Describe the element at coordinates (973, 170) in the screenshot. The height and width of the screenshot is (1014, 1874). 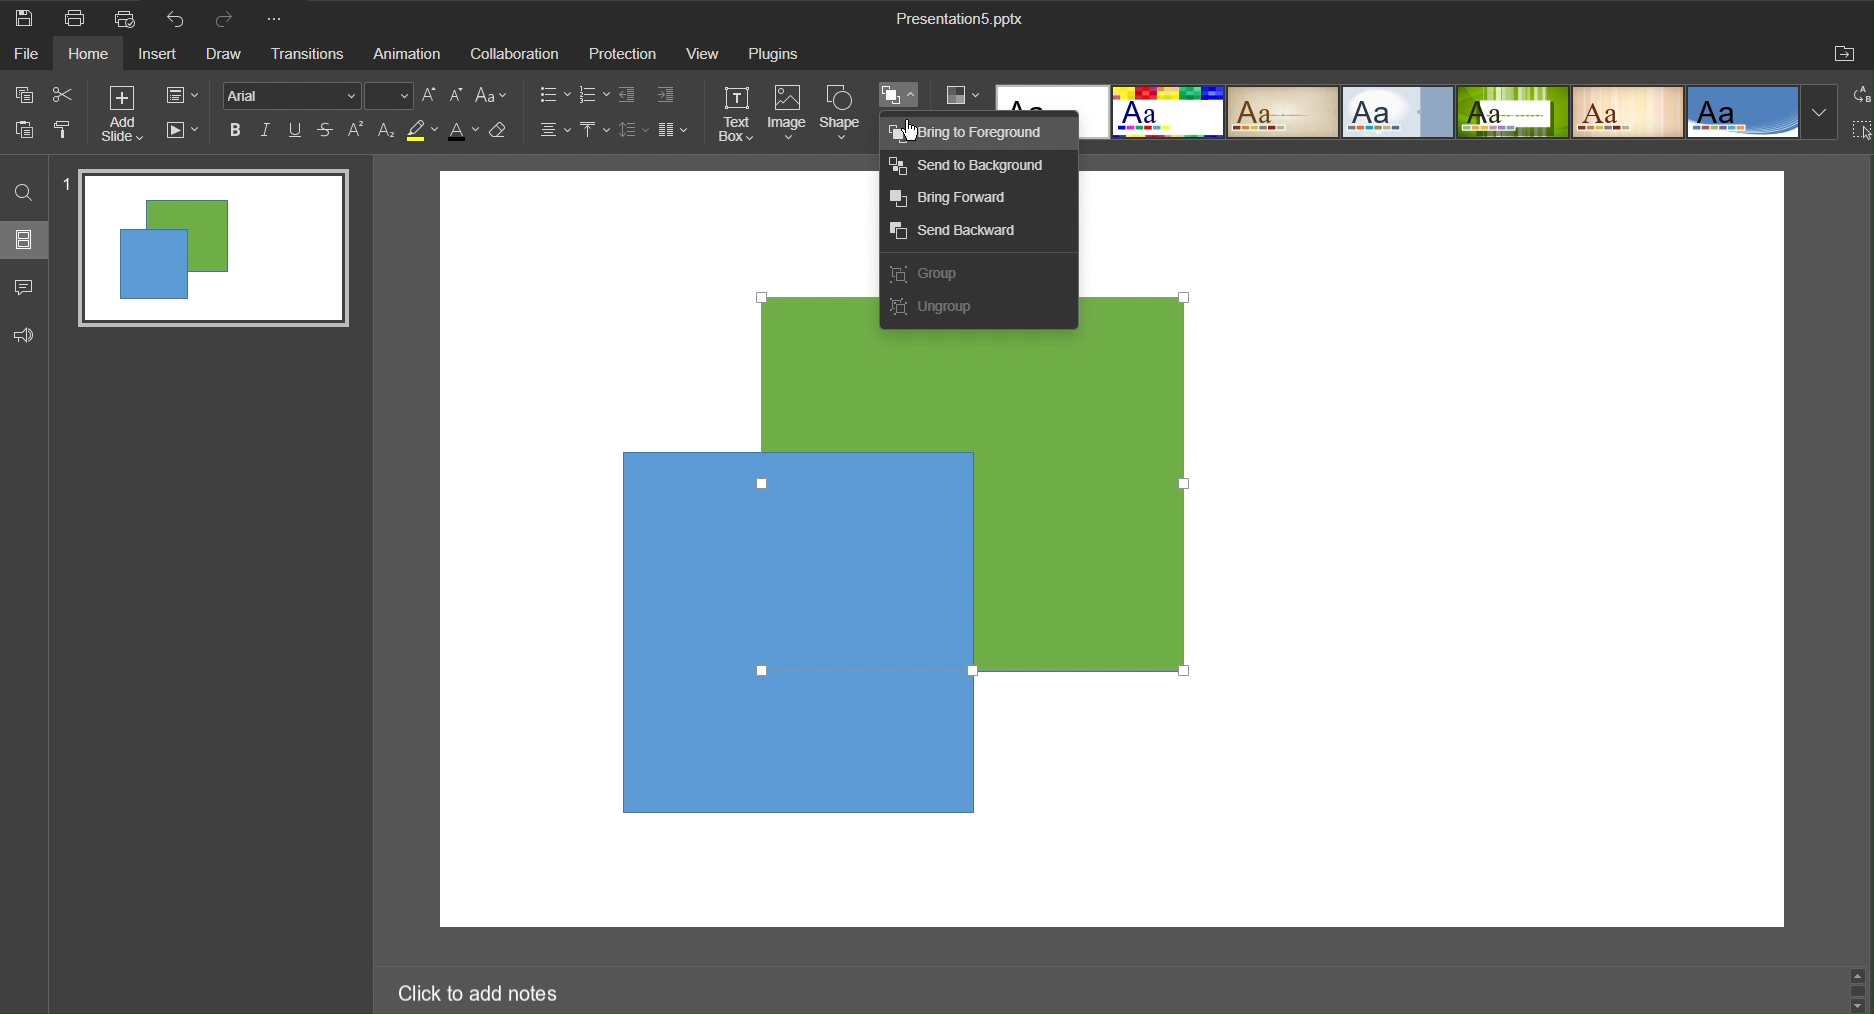
I see `Send to Backgund` at that location.